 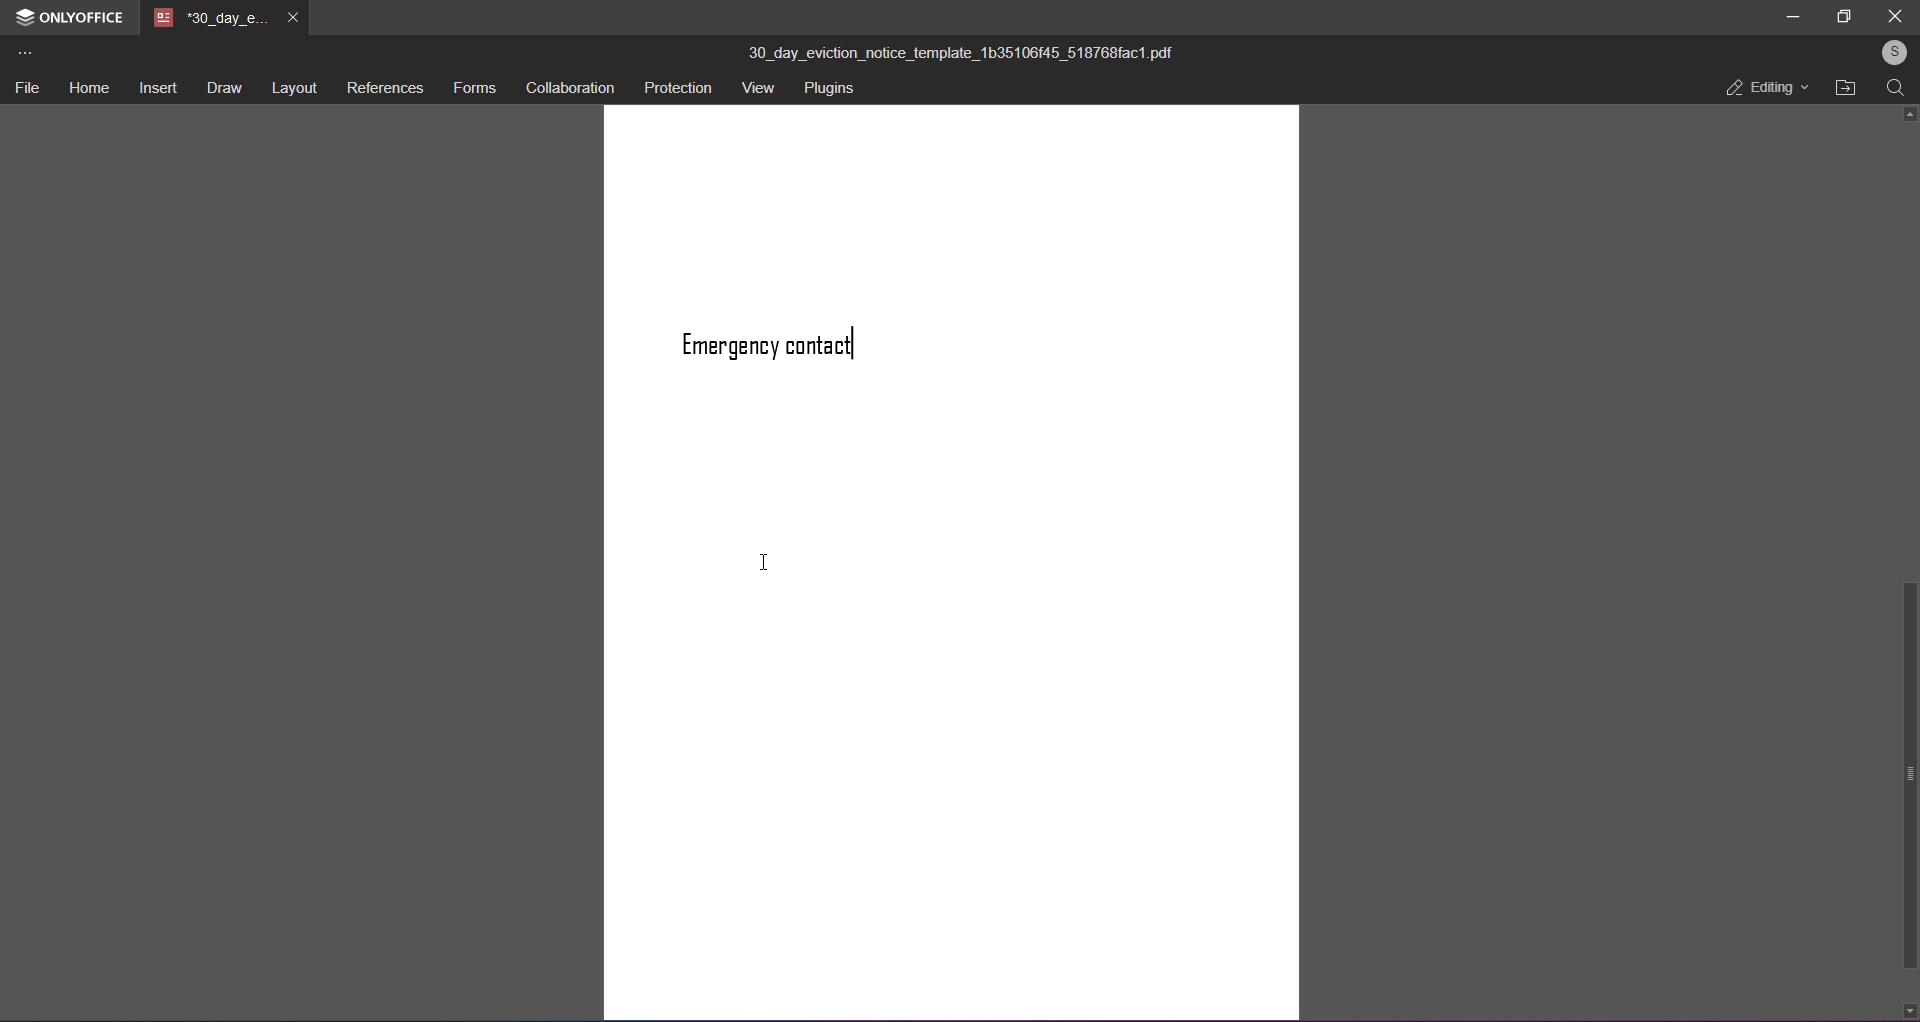 What do you see at coordinates (1890, 54) in the screenshot?
I see `user` at bounding box center [1890, 54].